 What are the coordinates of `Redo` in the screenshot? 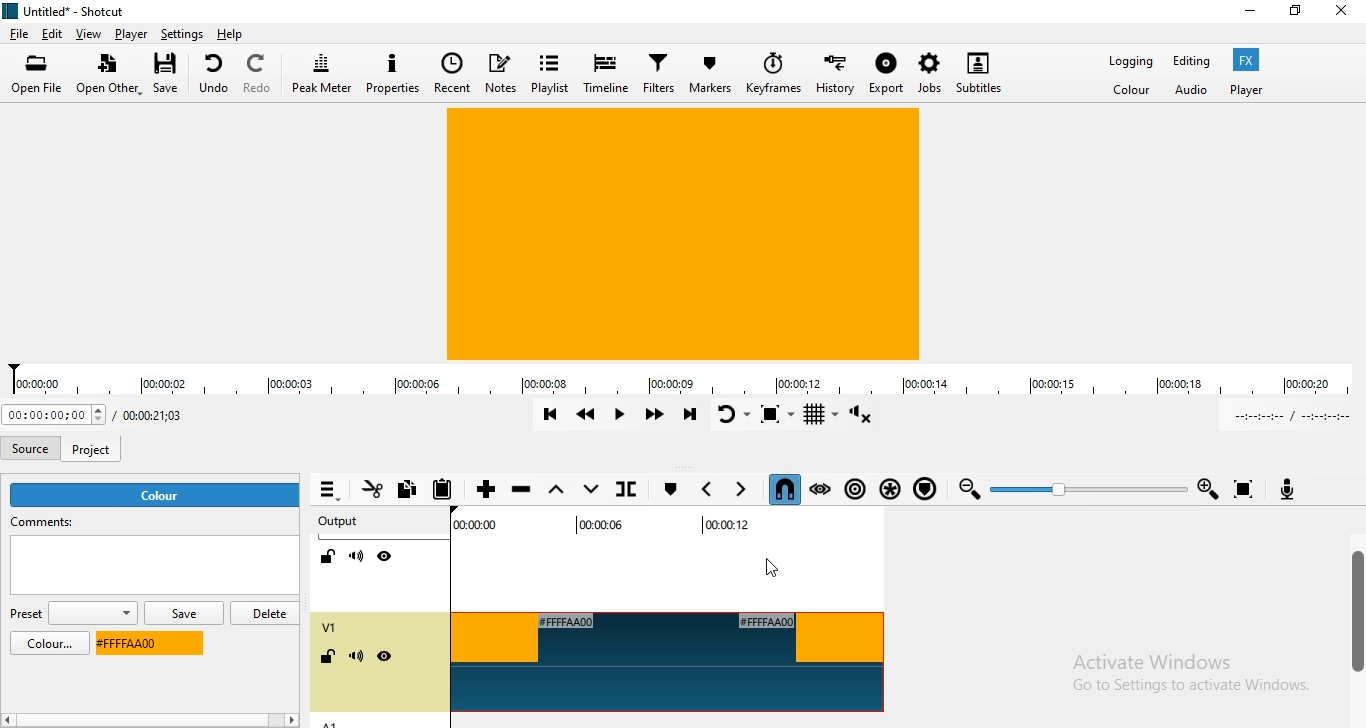 It's located at (260, 71).